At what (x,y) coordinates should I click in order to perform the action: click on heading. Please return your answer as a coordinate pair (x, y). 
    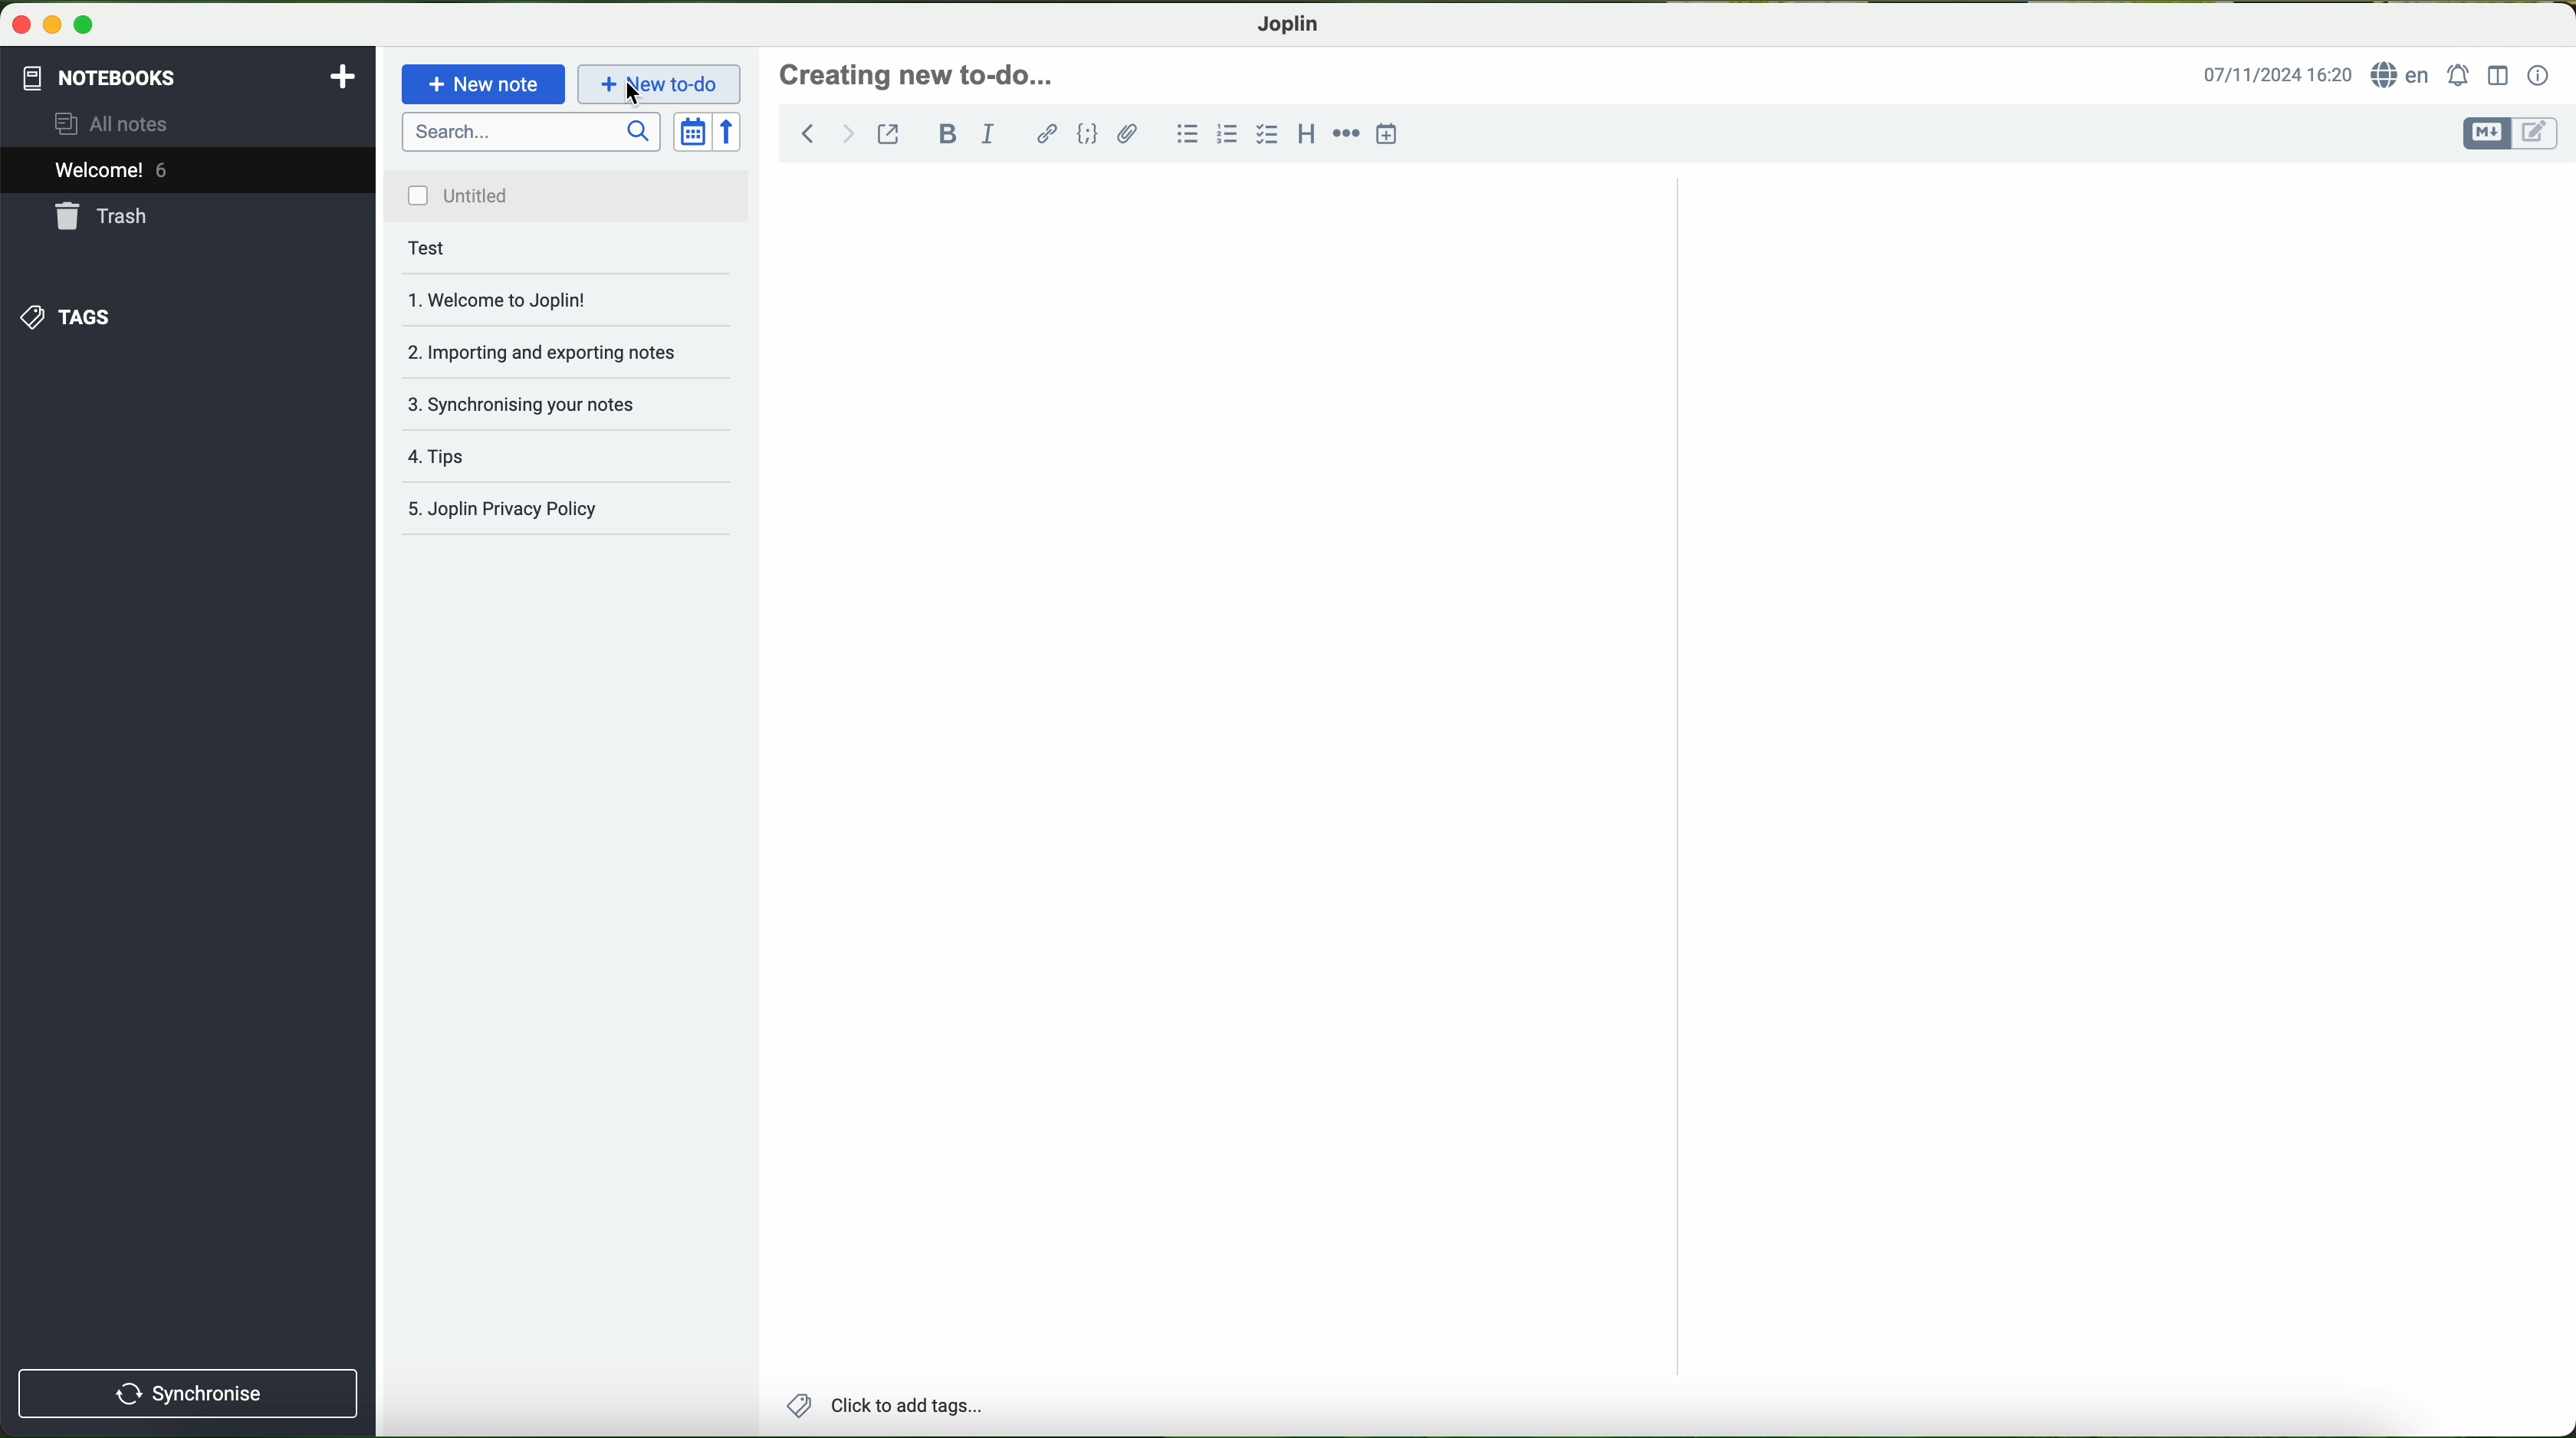
    Looking at the image, I should click on (1305, 136).